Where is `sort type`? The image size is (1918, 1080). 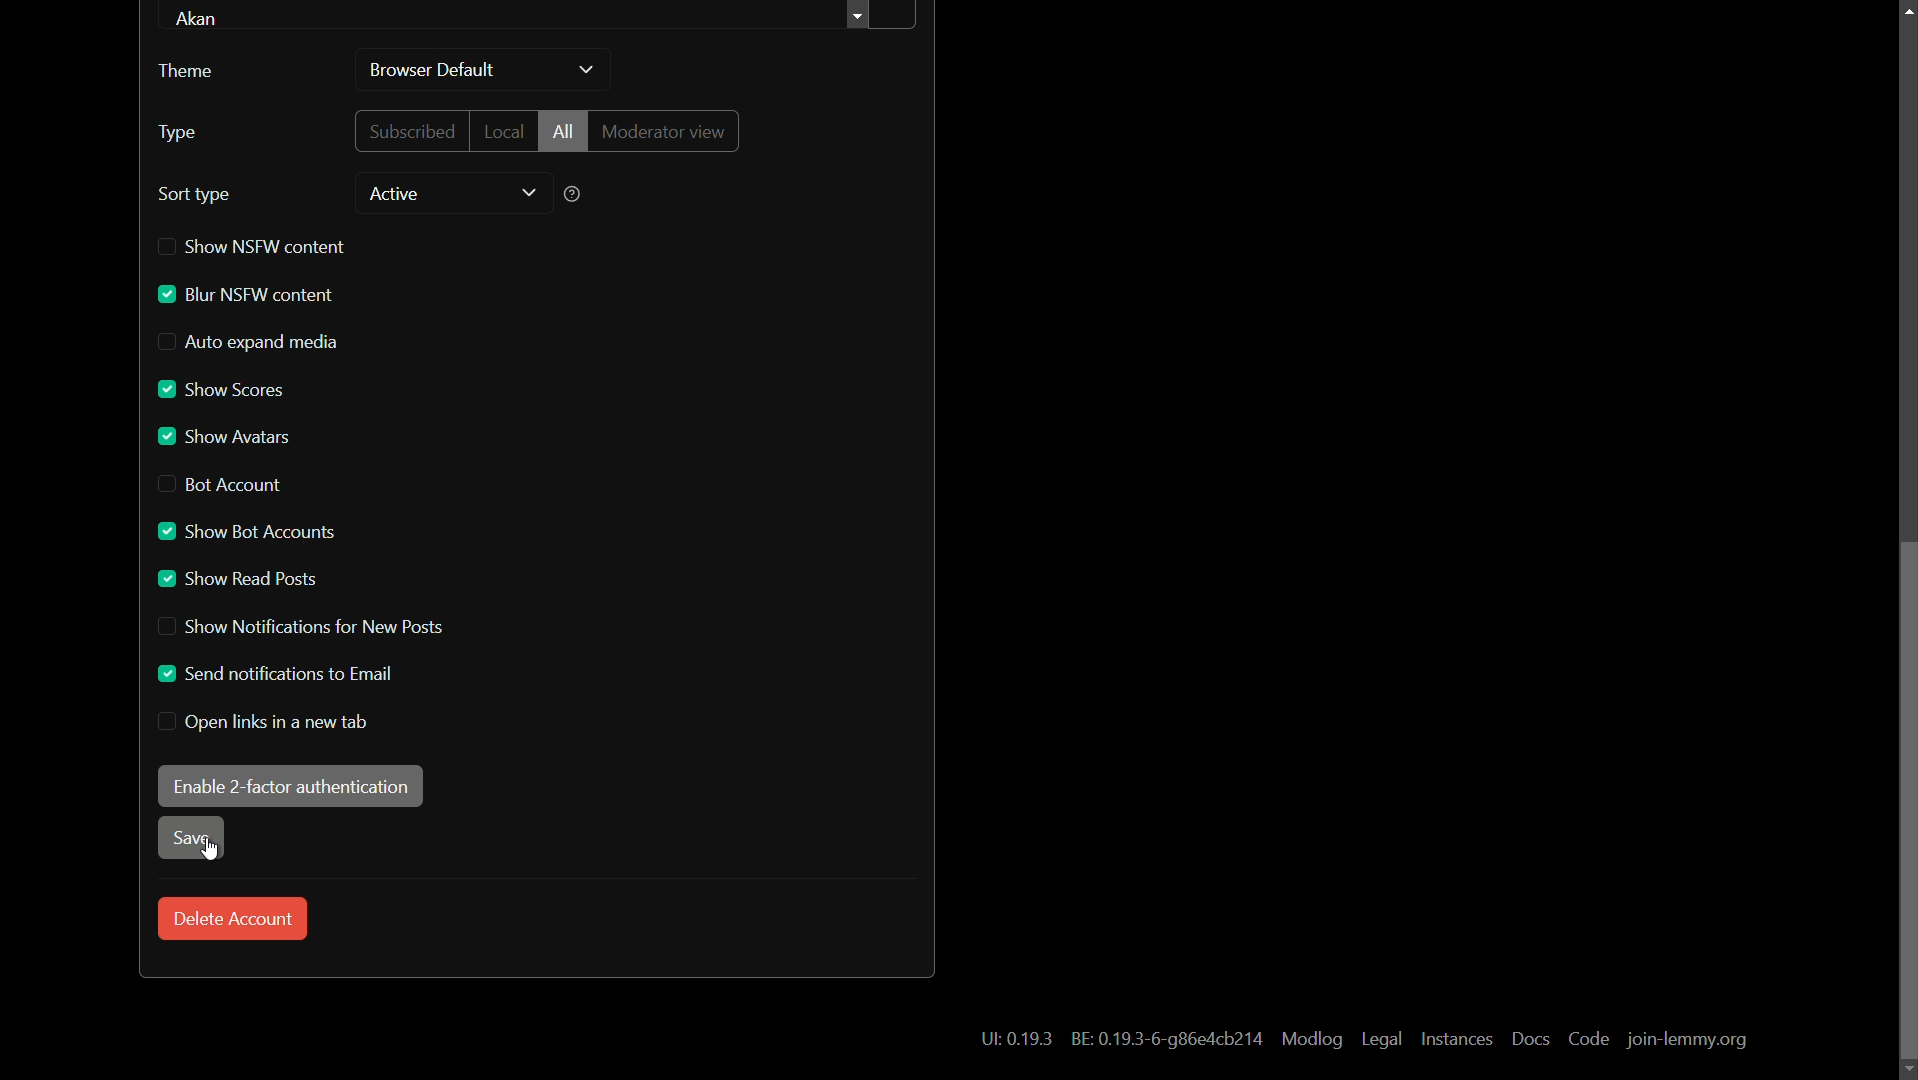
sort type is located at coordinates (195, 195).